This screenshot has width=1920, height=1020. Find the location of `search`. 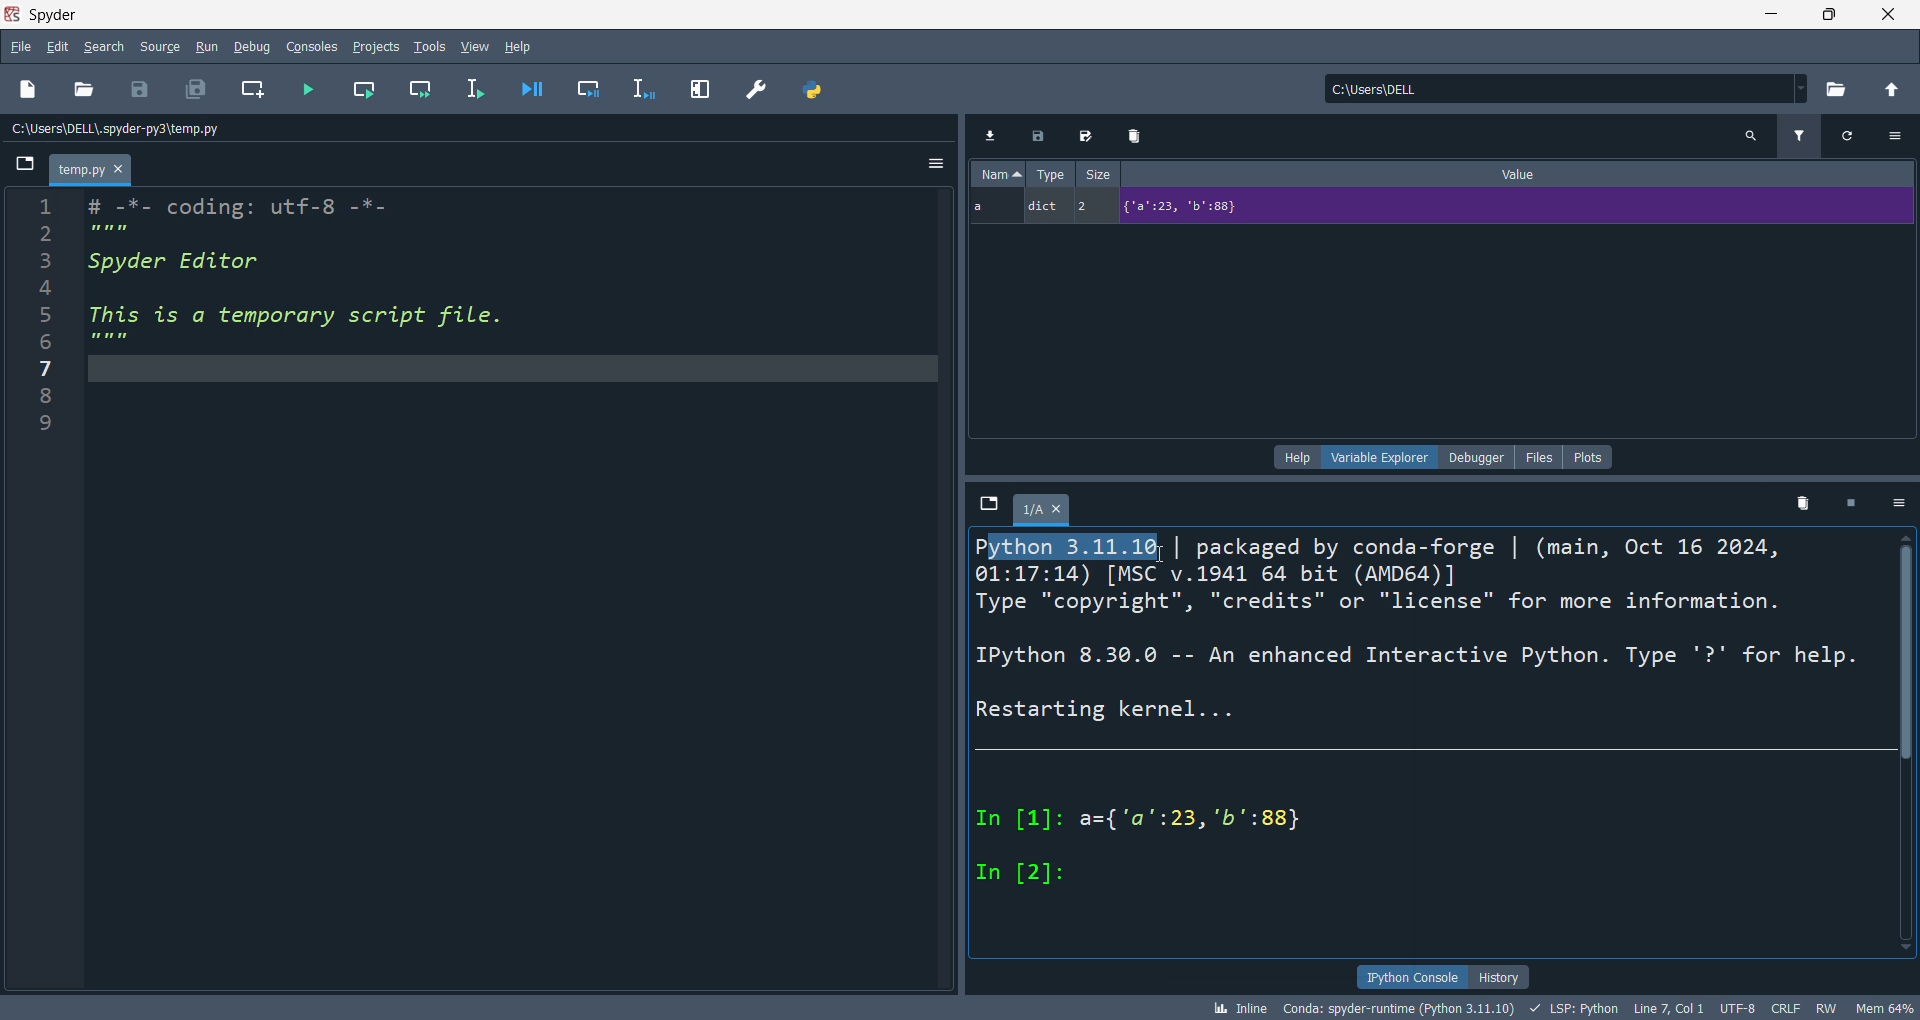

search is located at coordinates (99, 47).